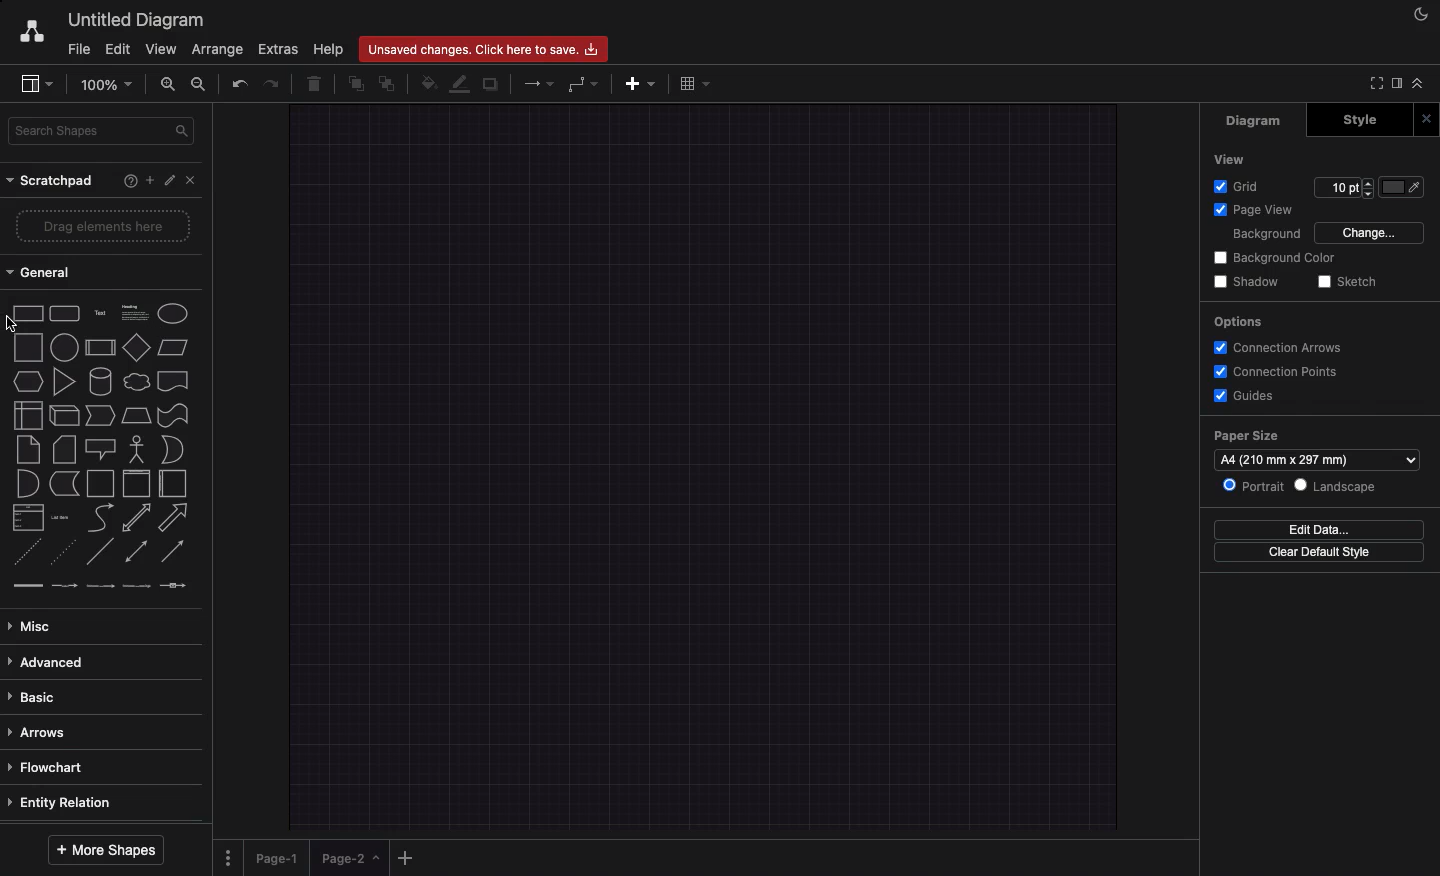 The image size is (1440, 876). What do you see at coordinates (1247, 398) in the screenshot?
I see `Guides` at bounding box center [1247, 398].